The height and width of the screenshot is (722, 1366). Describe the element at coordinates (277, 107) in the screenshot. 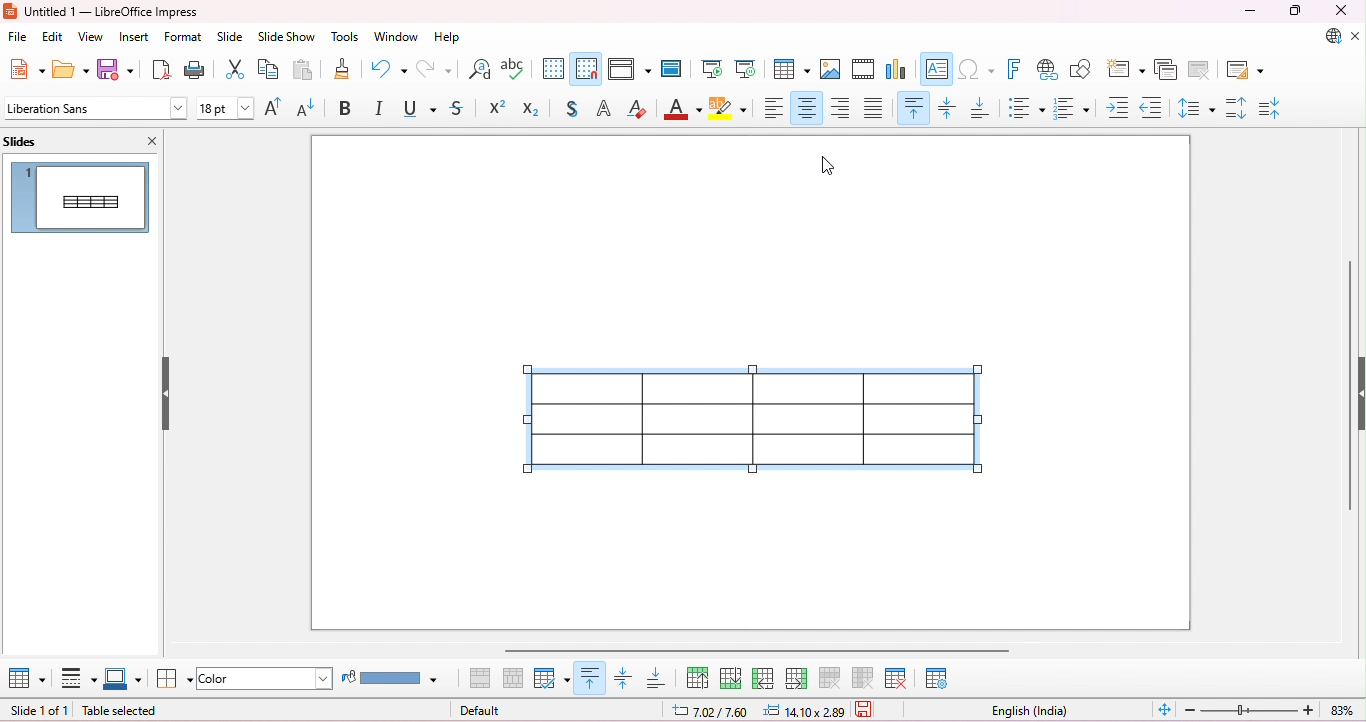

I see `increment size` at that location.